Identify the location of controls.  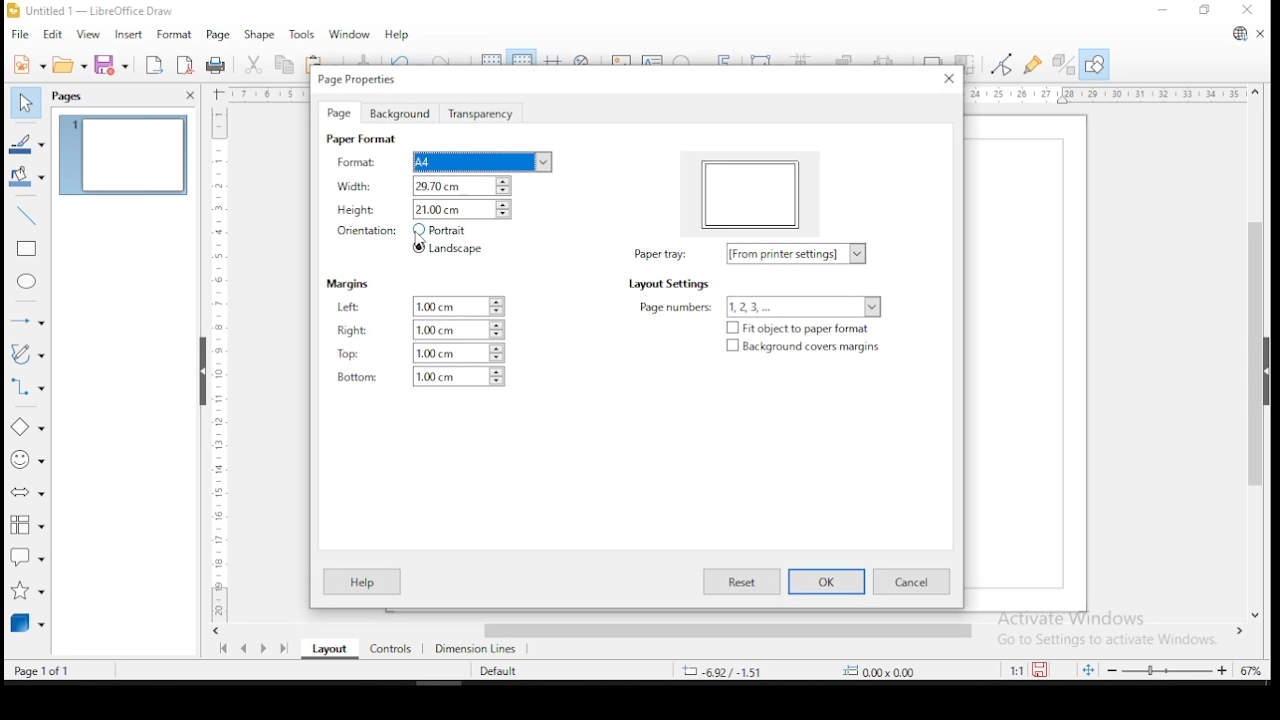
(389, 650).